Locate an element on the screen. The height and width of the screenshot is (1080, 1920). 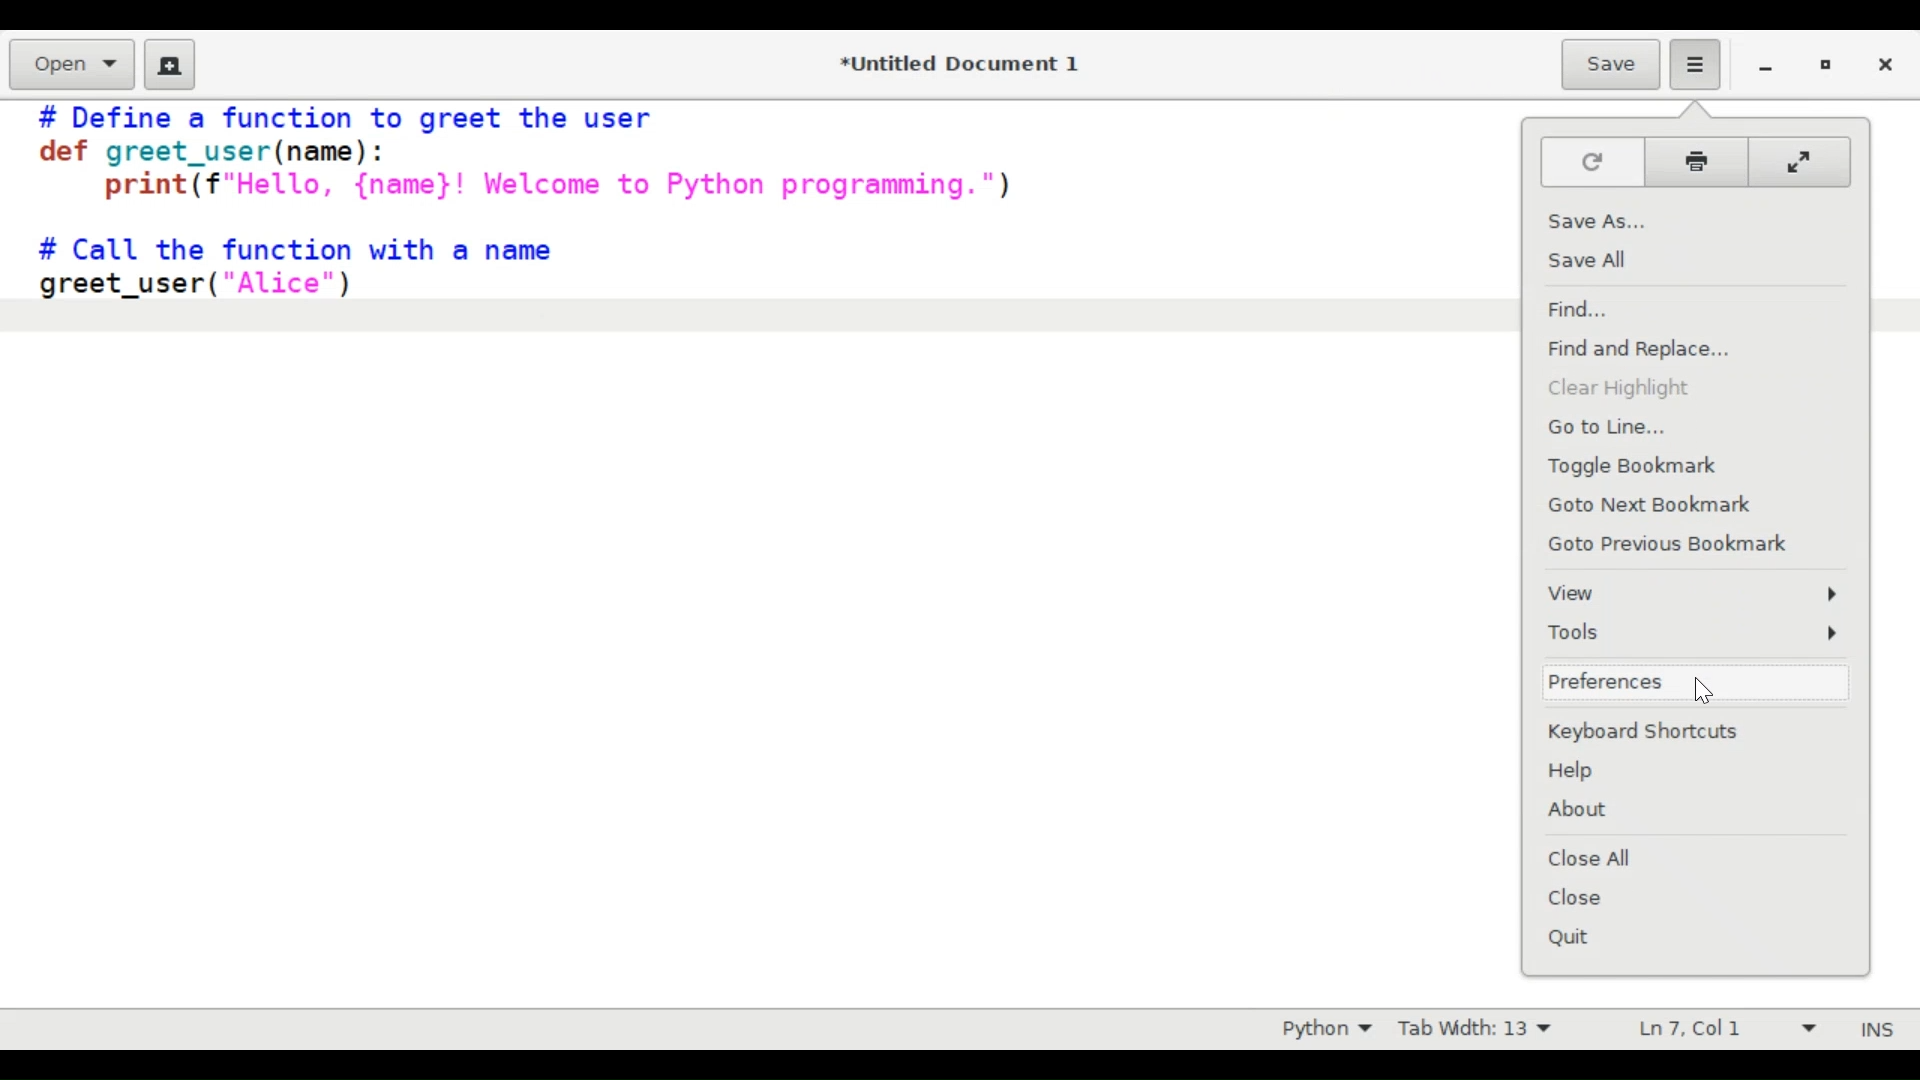
Close is located at coordinates (1668, 899).